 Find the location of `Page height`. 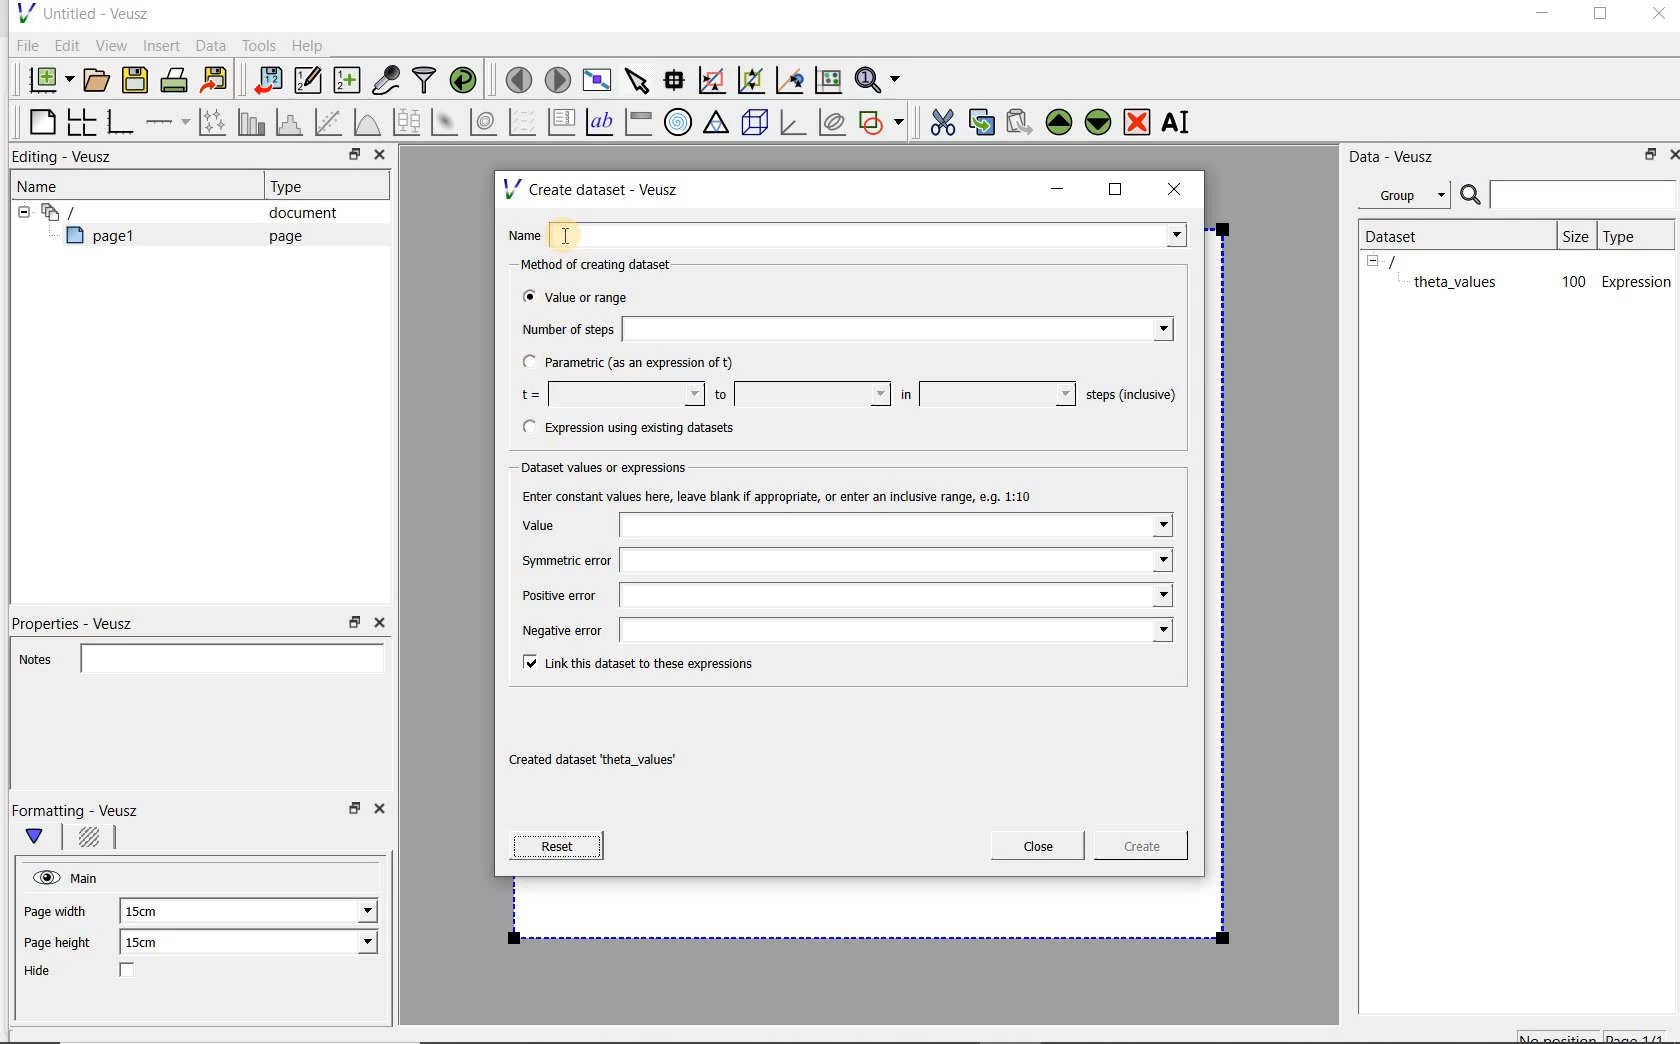

Page height is located at coordinates (64, 945).